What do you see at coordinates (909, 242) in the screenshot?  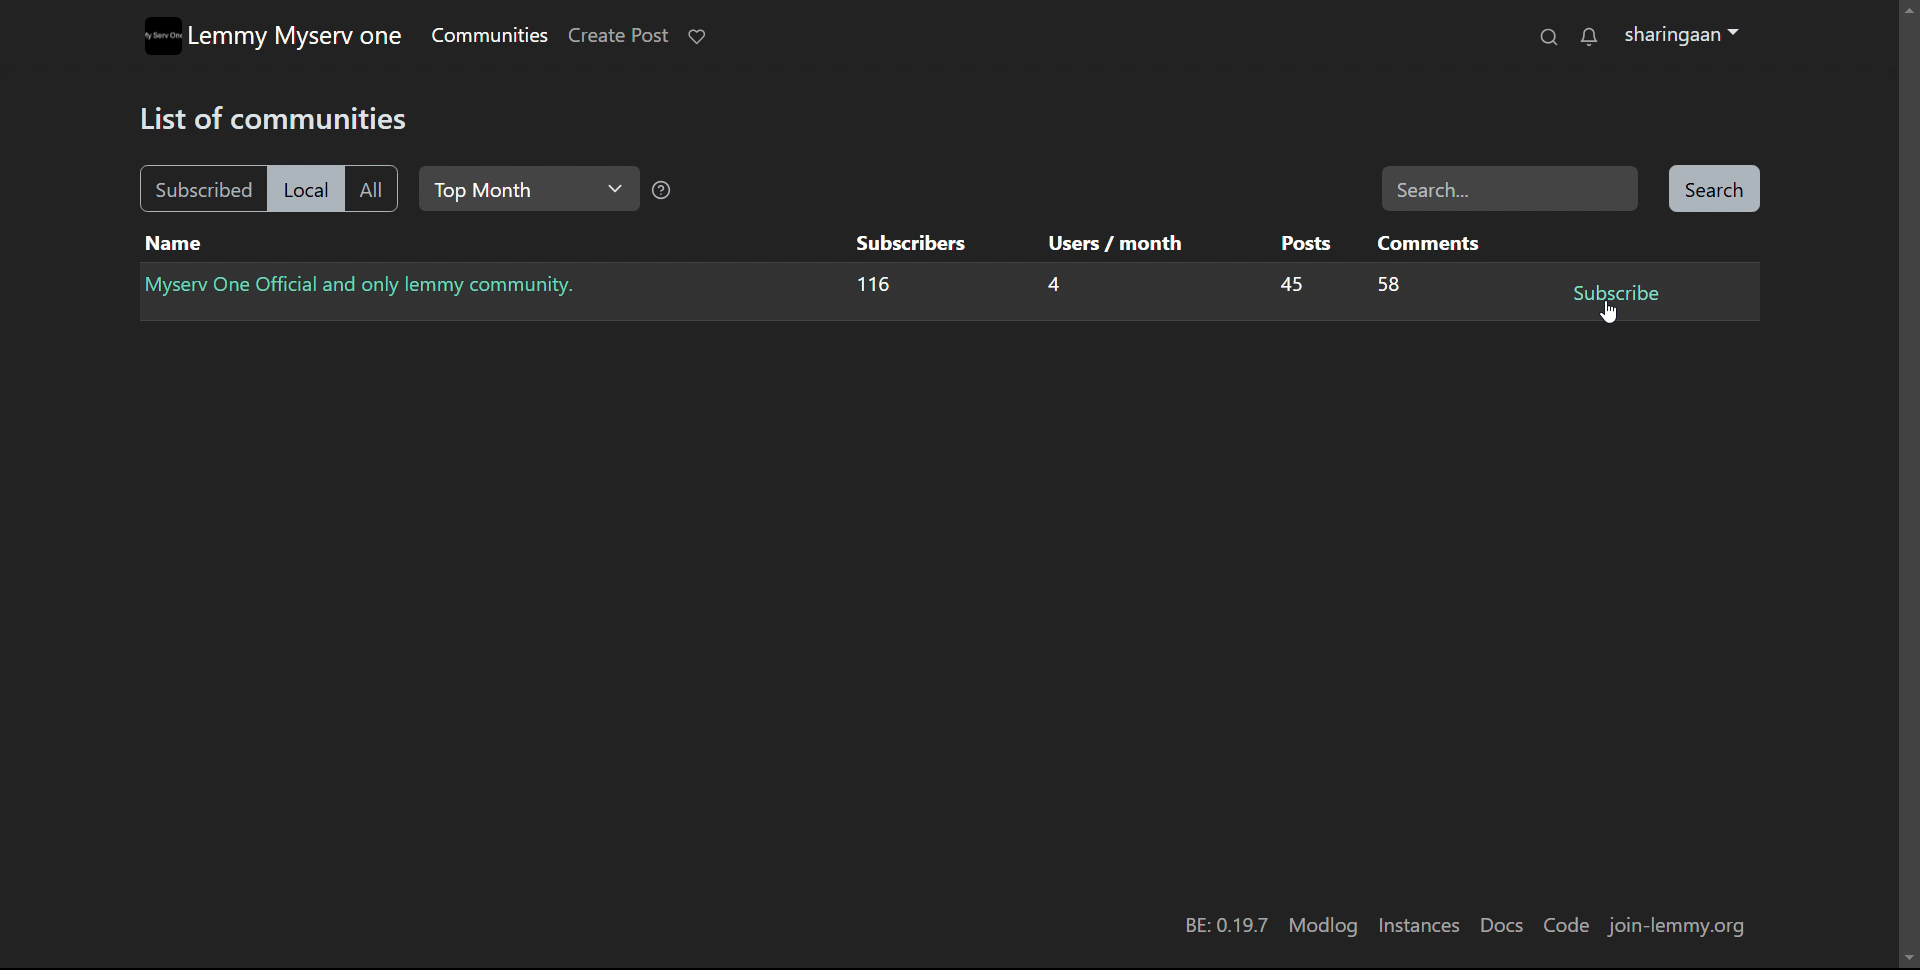 I see `subscribers` at bounding box center [909, 242].